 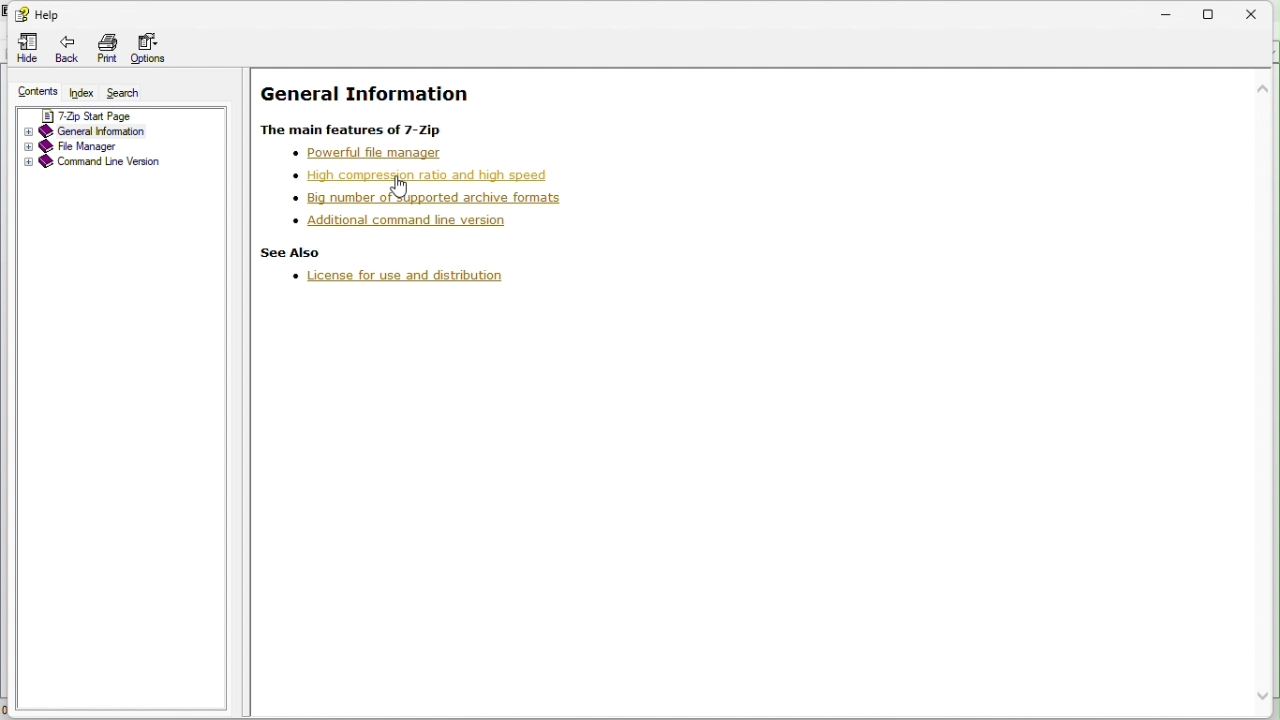 I want to click on 7 zip Start page, so click(x=100, y=115).